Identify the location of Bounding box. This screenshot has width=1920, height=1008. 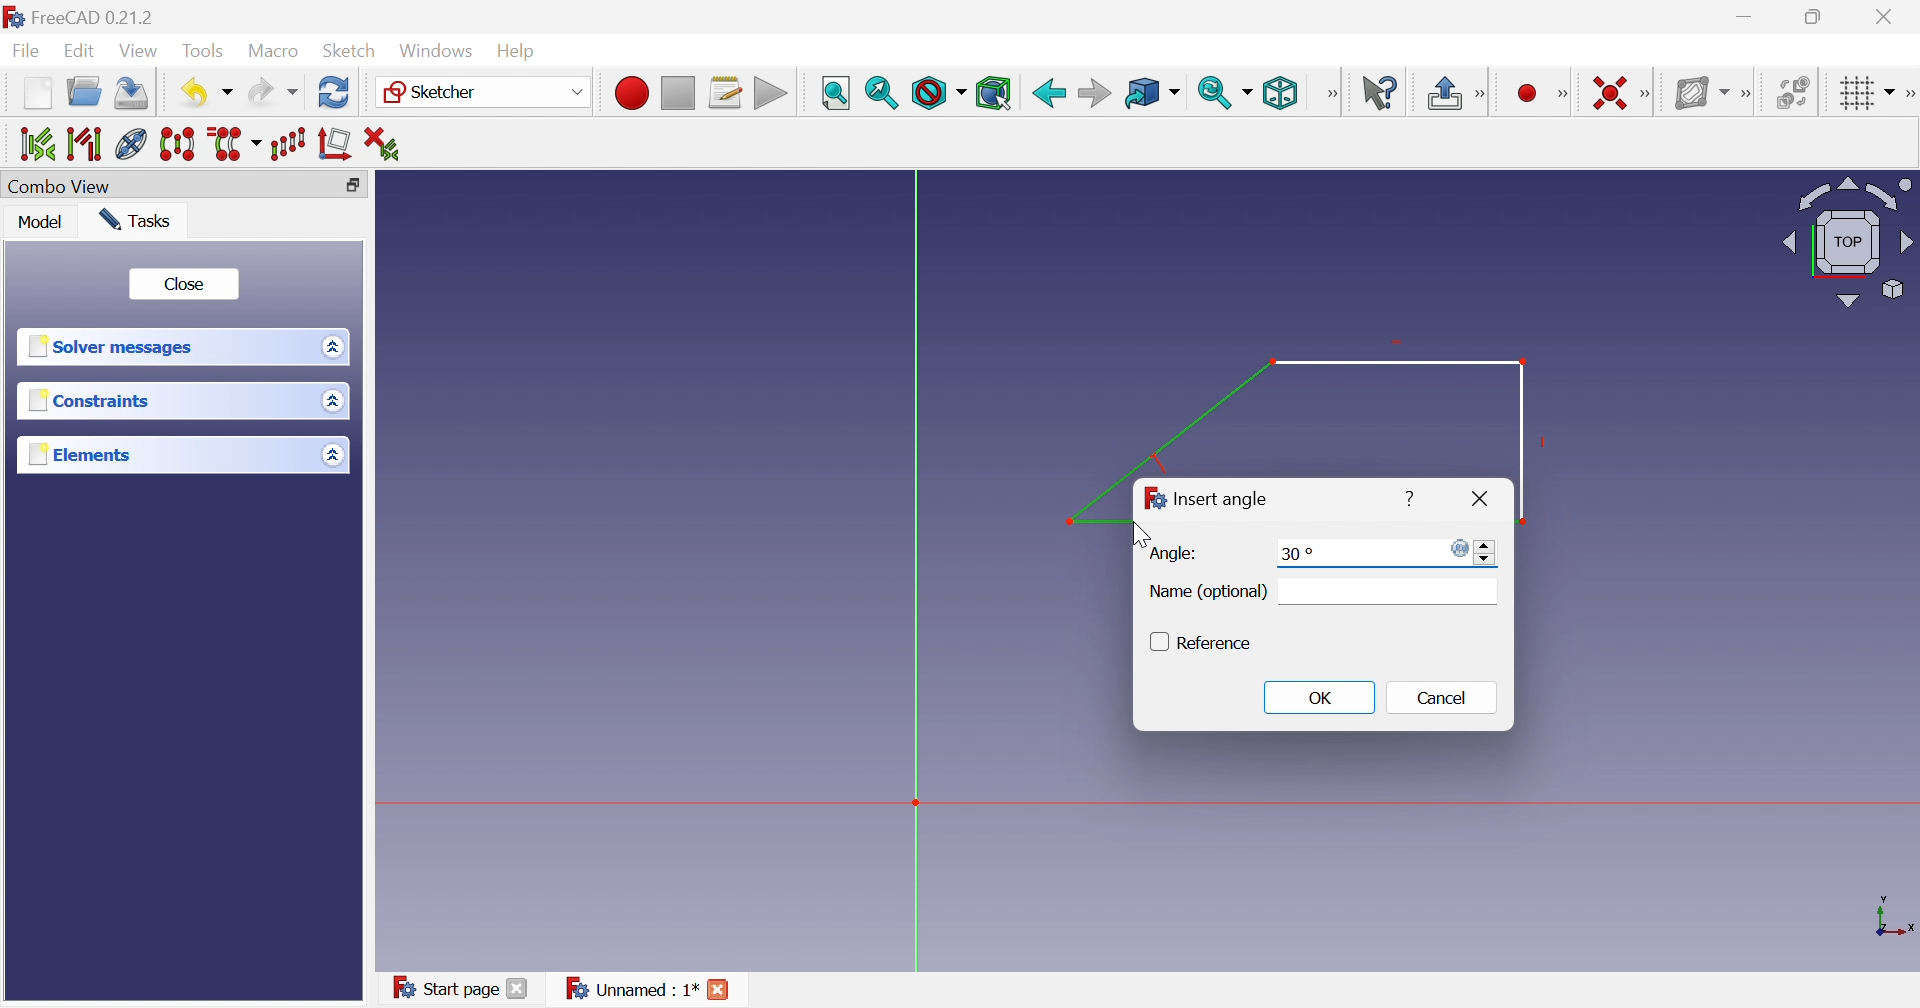
(995, 92).